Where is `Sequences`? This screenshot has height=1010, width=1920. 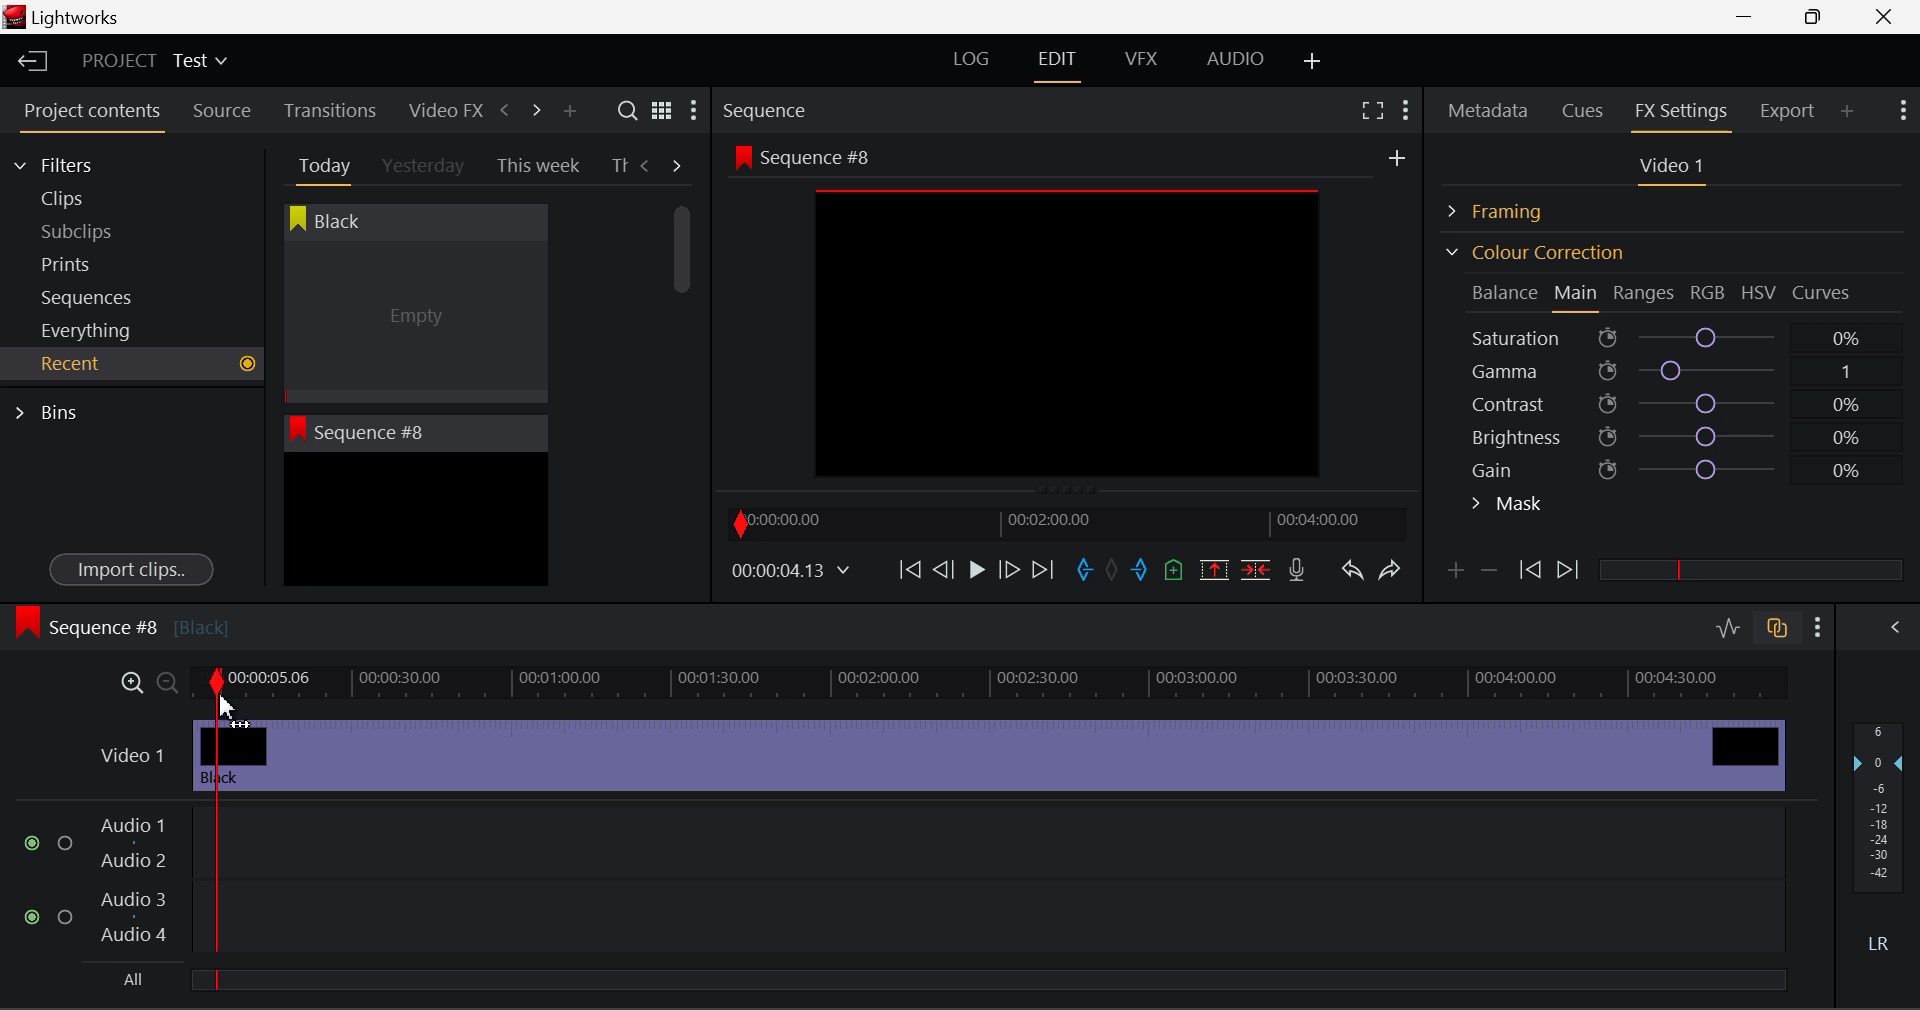
Sequences is located at coordinates (92, 295).